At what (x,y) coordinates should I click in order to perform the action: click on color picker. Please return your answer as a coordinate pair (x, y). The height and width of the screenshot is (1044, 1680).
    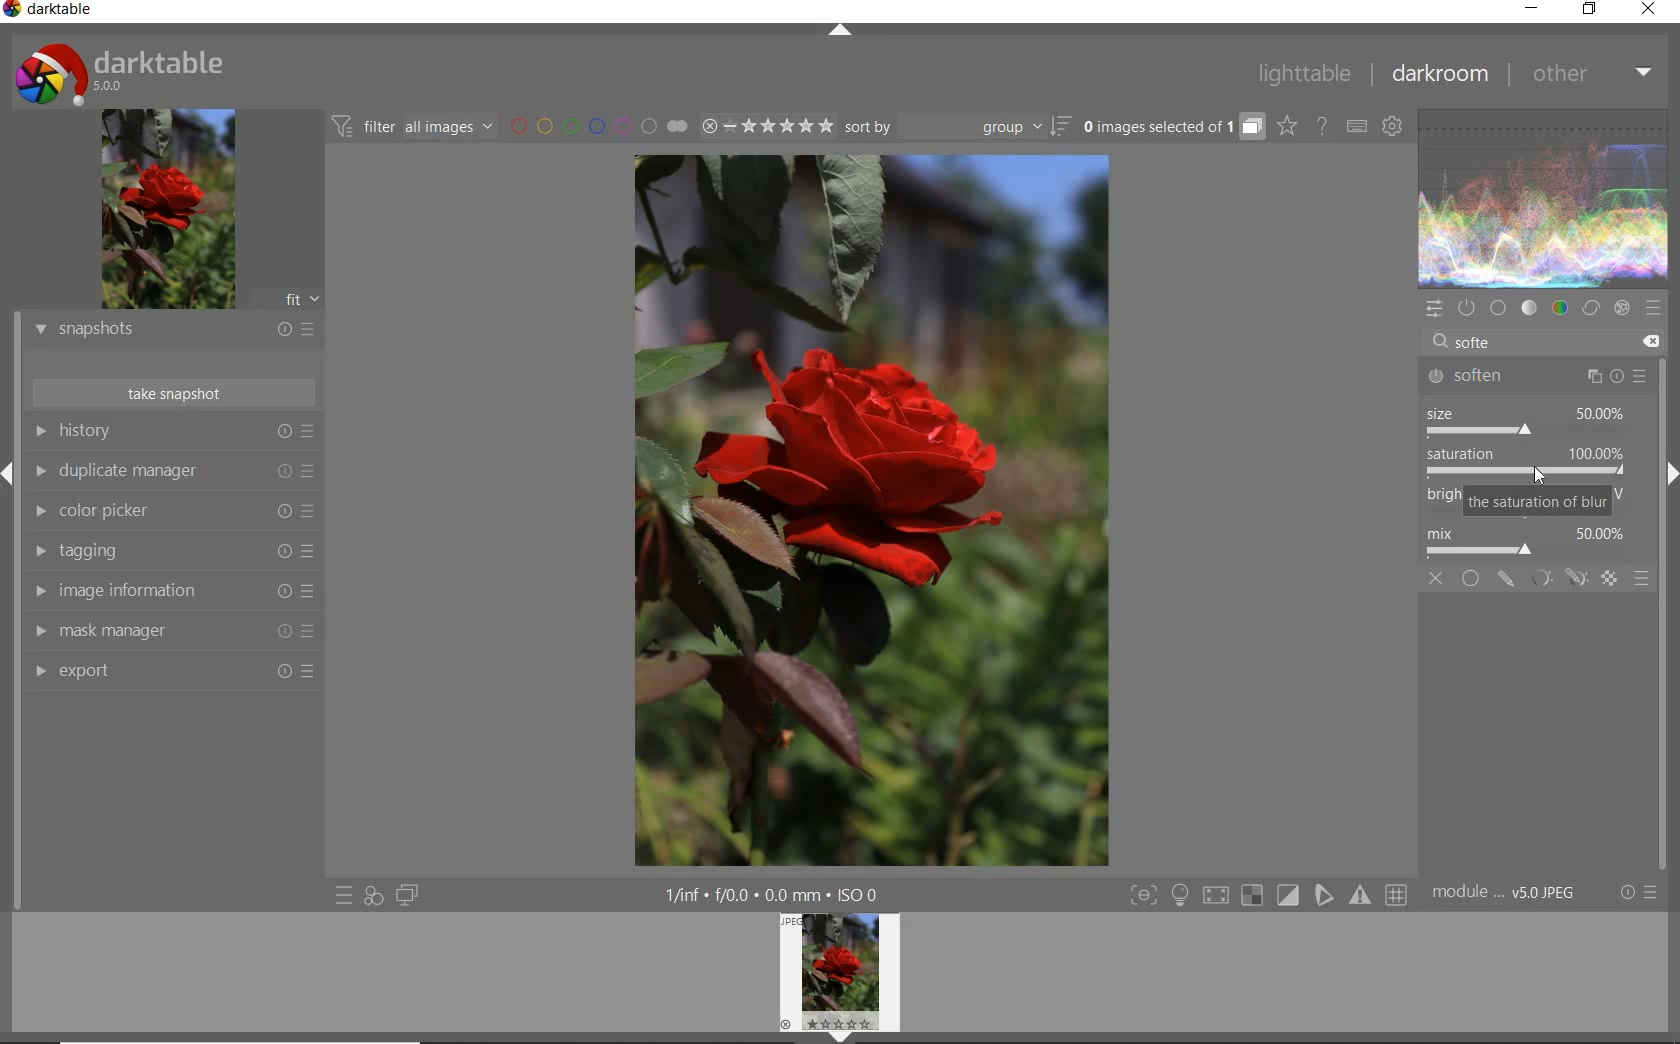
    Looking at the image, I should click on (173, 514).